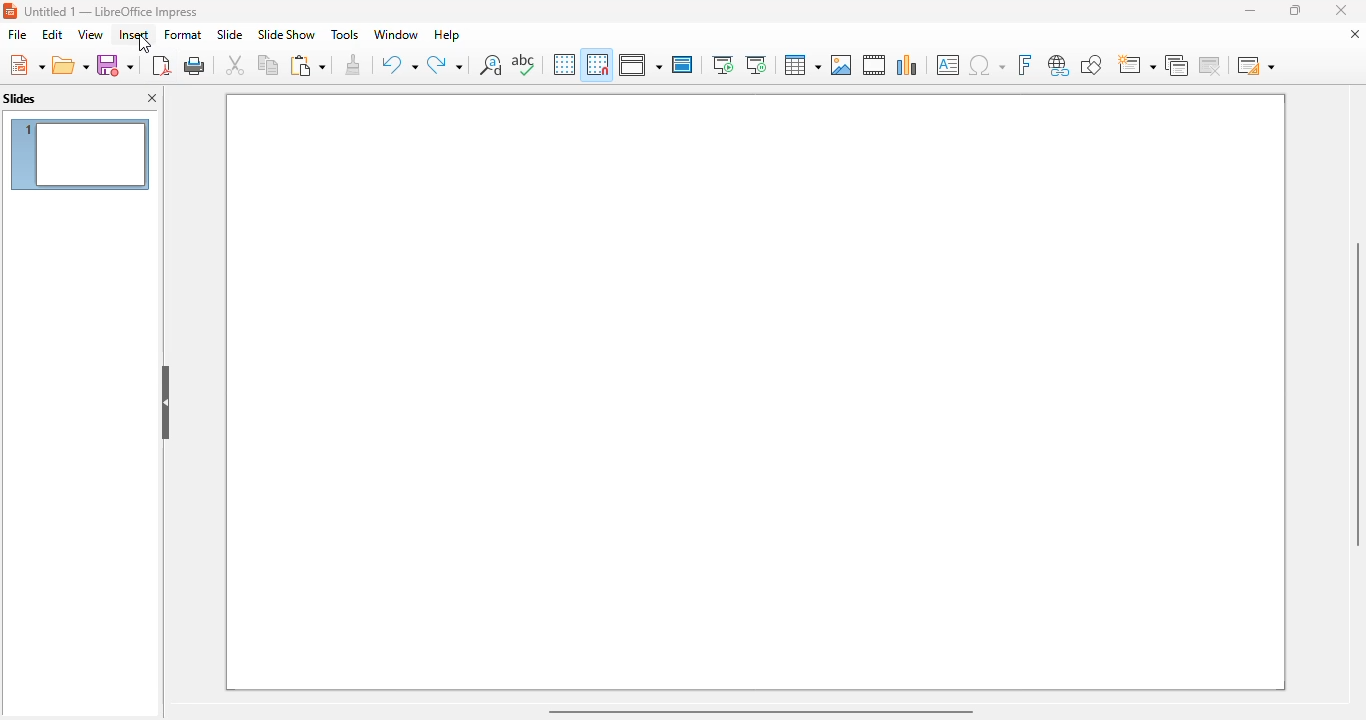 Image resolution: width=1366 pixels, height=720 pixels. I want to click on save, so click(115, 65).